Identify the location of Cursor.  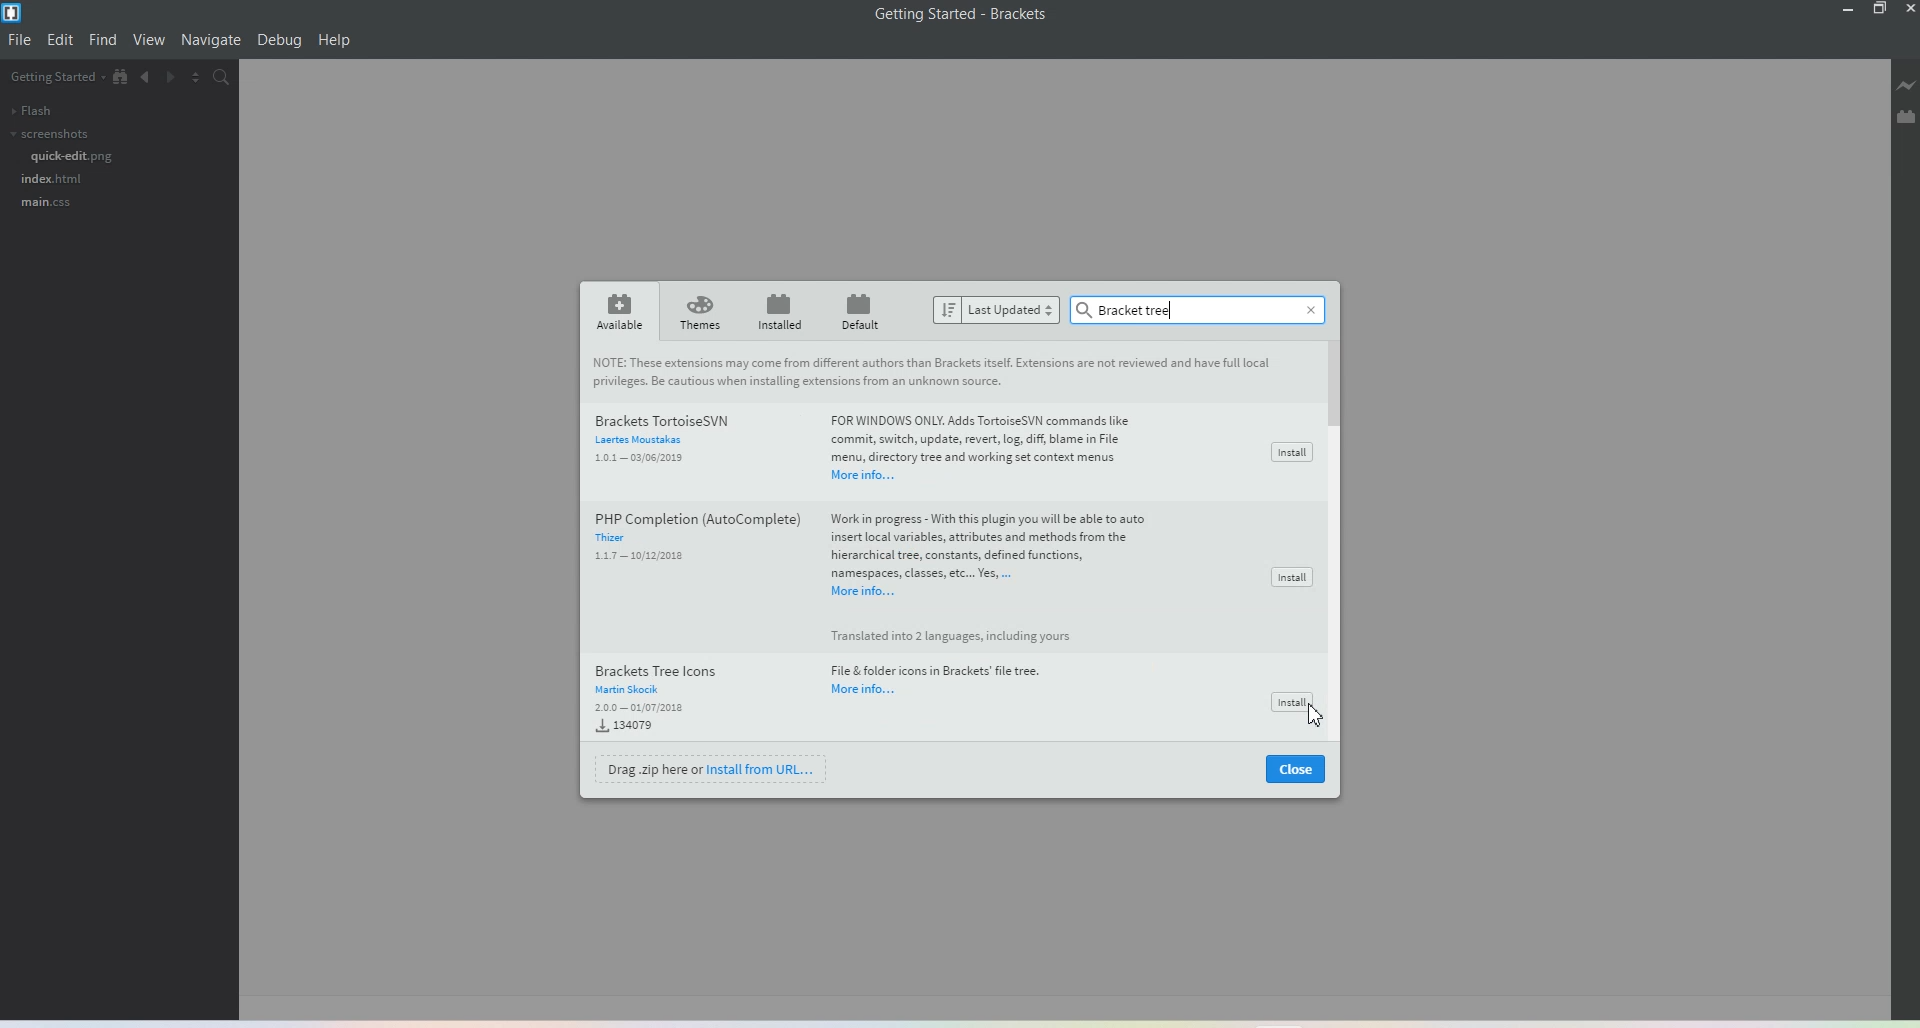
(1310, 719).